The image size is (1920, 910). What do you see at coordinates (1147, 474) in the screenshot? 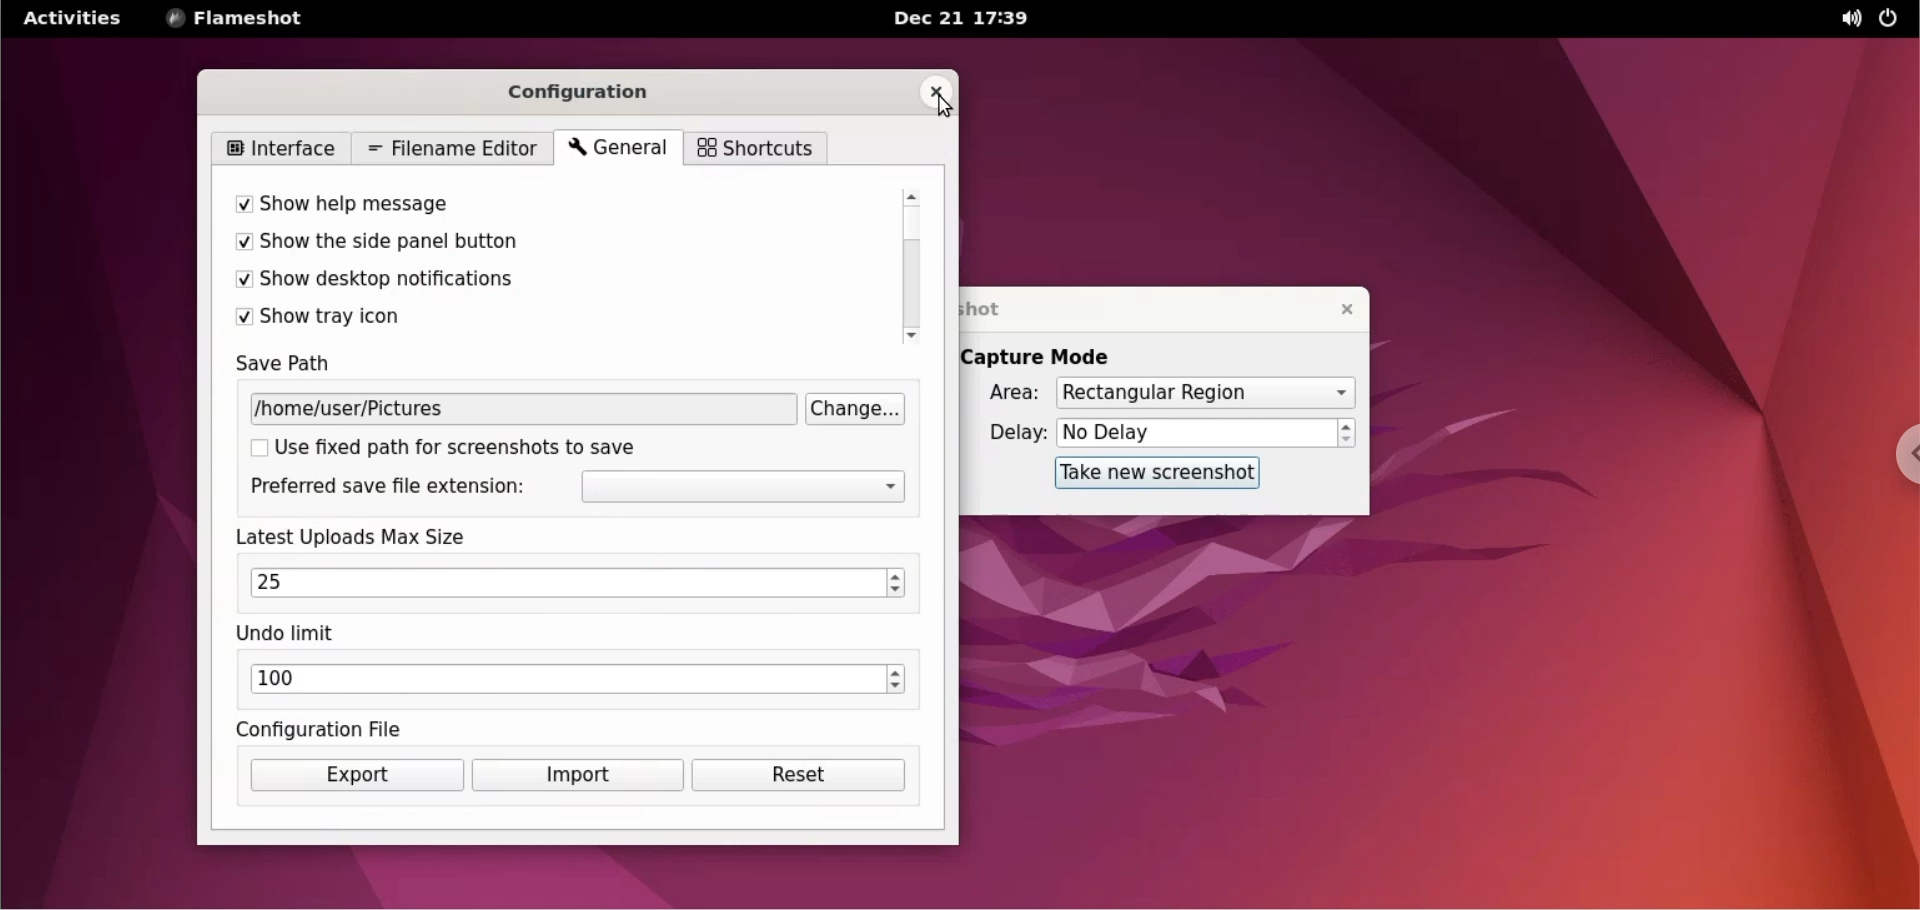
I see `take new screenshot` at bounding box center [1147, 474].